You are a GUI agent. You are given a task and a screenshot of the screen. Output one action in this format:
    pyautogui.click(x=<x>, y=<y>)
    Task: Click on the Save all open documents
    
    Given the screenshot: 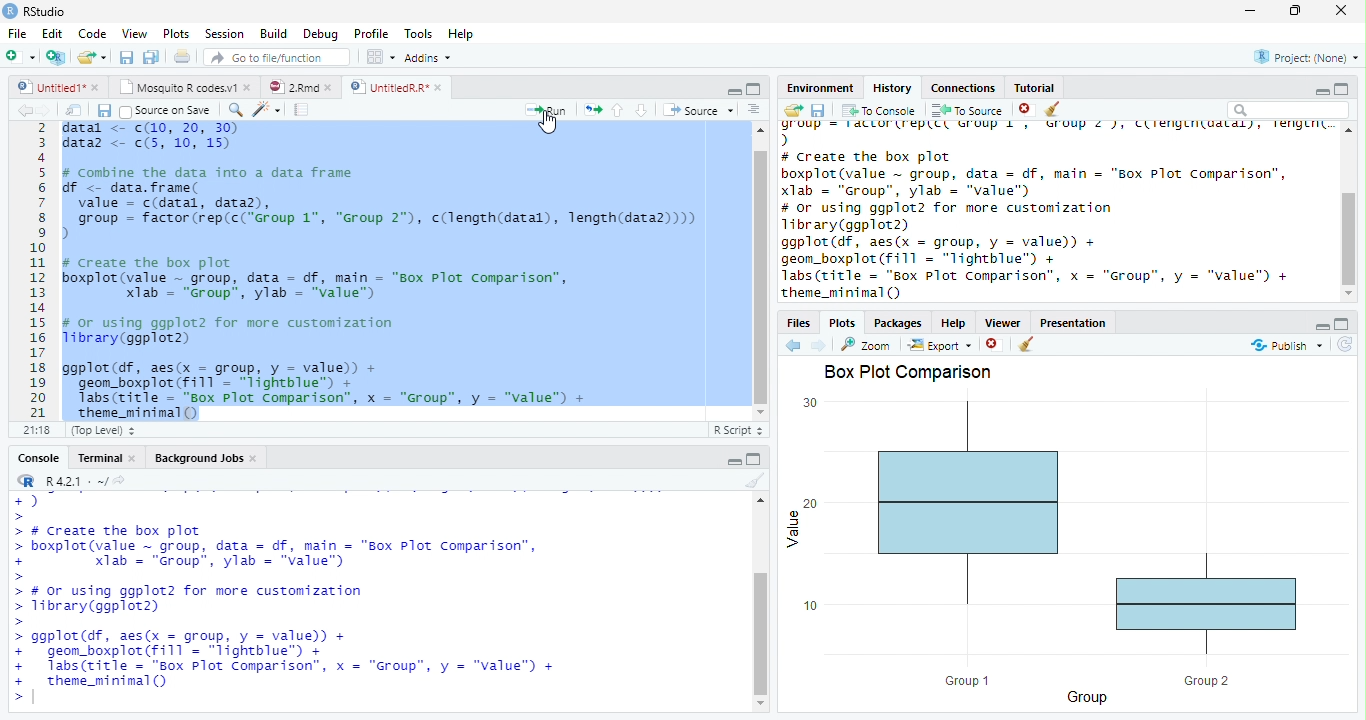 What is the action you would take?
    pyautogui.click(x=151, y=56)
    